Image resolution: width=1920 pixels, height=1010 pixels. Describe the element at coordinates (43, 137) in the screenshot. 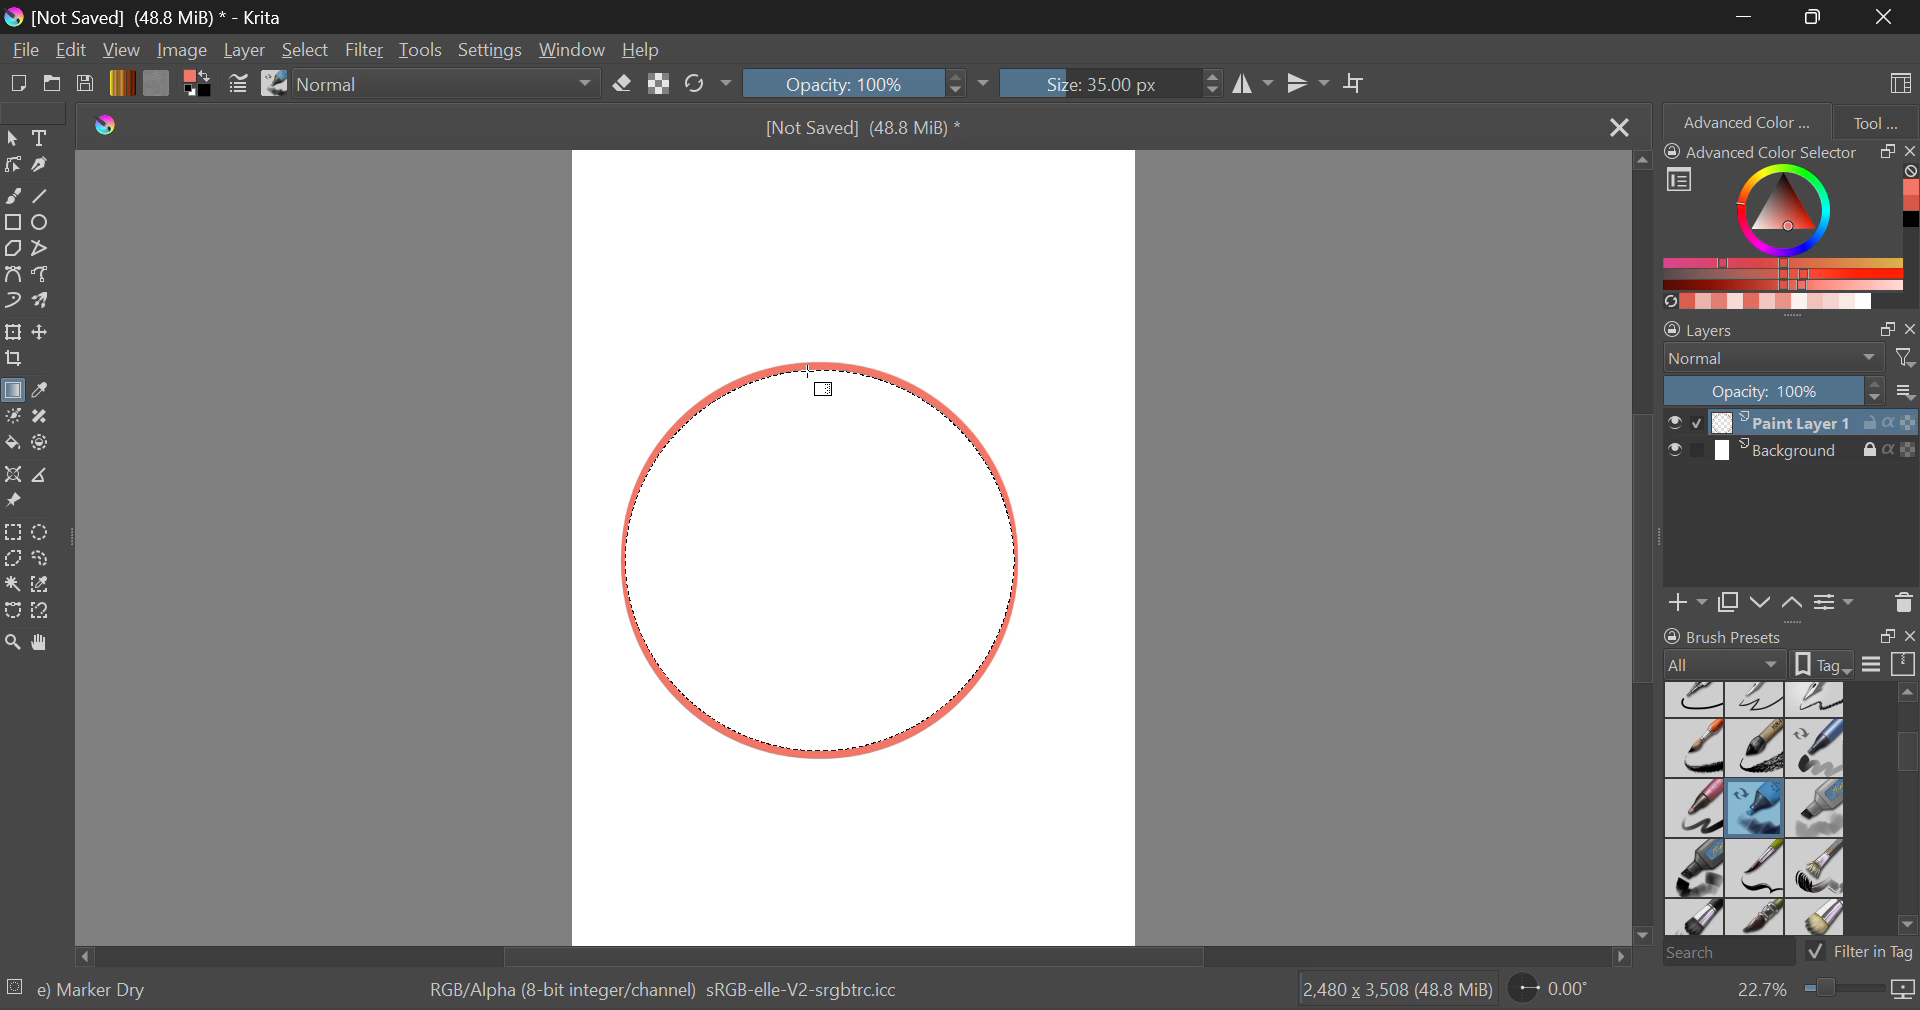

I see `Text` at that location.